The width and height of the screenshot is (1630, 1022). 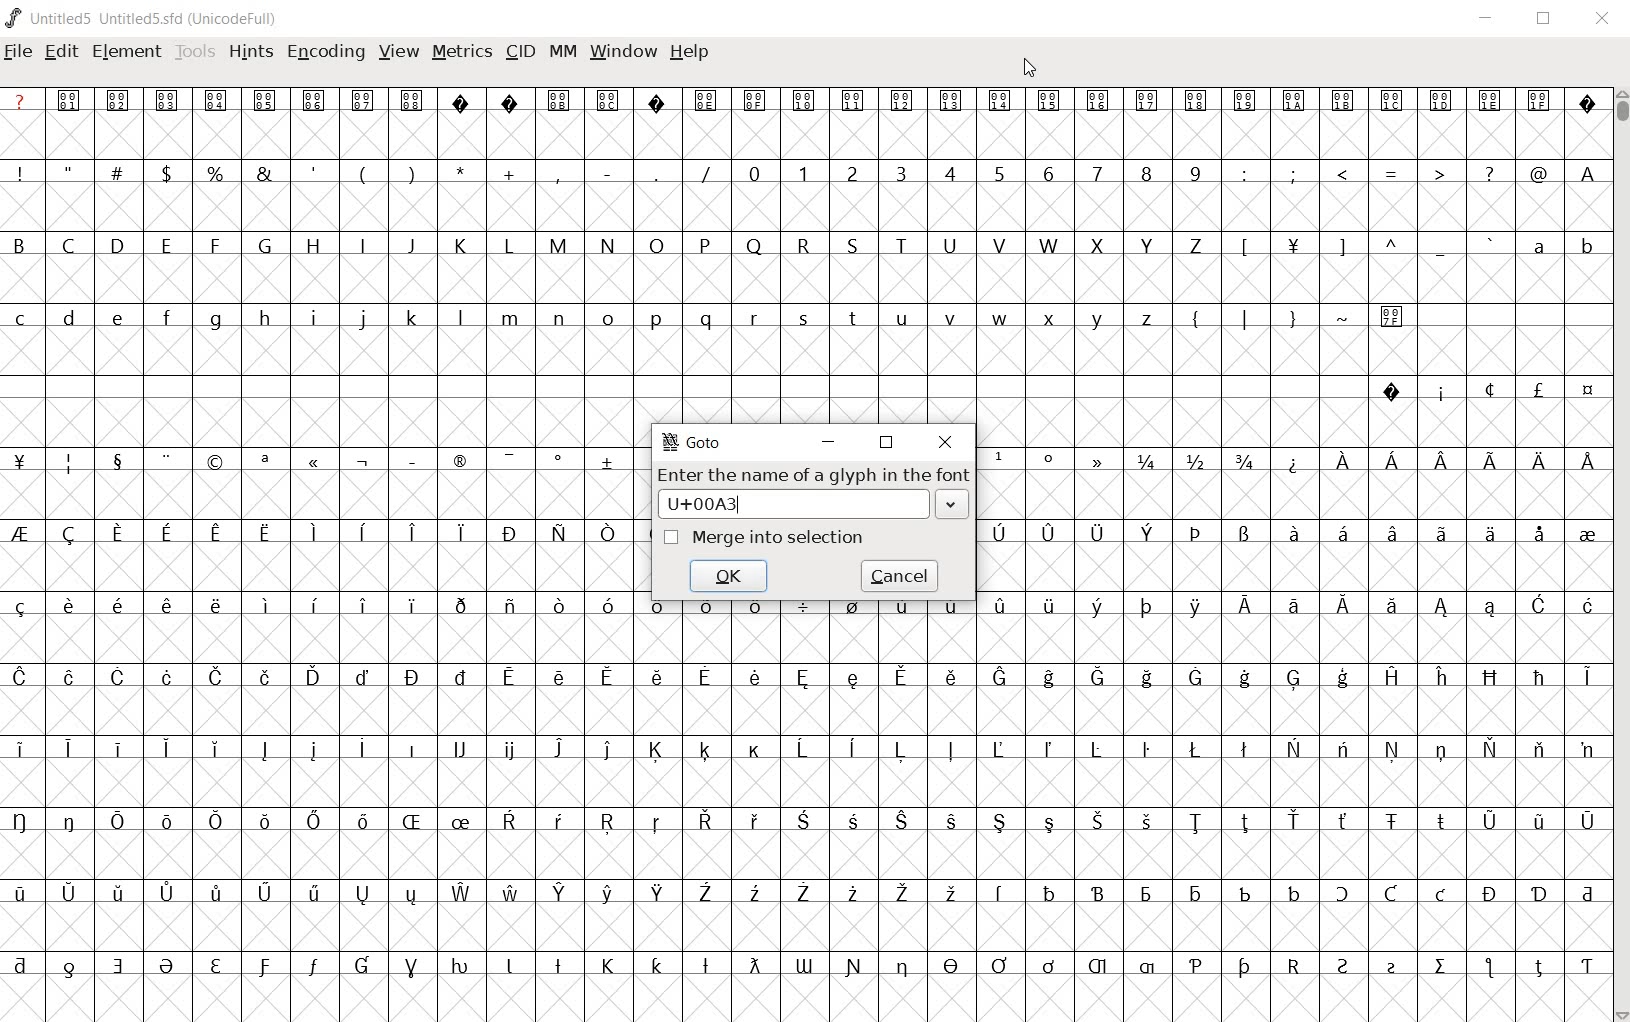 What do you see at coordinates (1392, 103) in the screenshot?
I see `Symbol` at bounding box center [1392, 103].